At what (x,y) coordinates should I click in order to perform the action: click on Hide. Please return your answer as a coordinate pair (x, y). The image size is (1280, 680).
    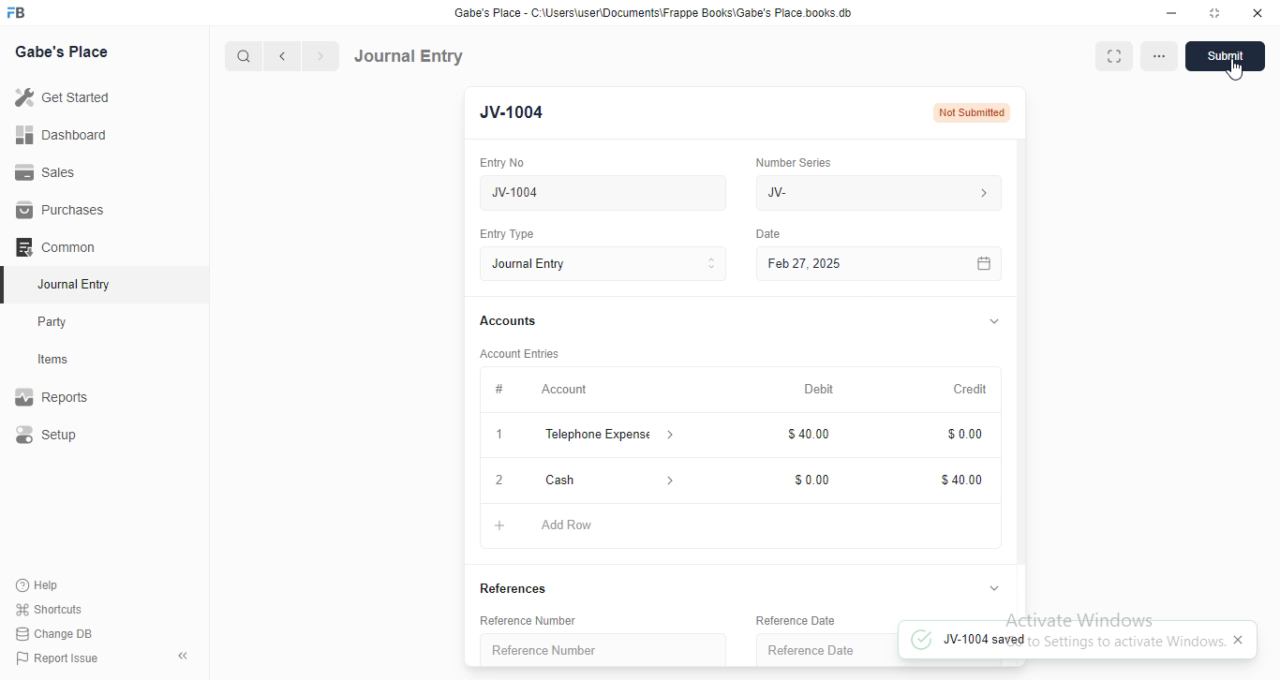
    Looking at the image, I should click on (995, 320).